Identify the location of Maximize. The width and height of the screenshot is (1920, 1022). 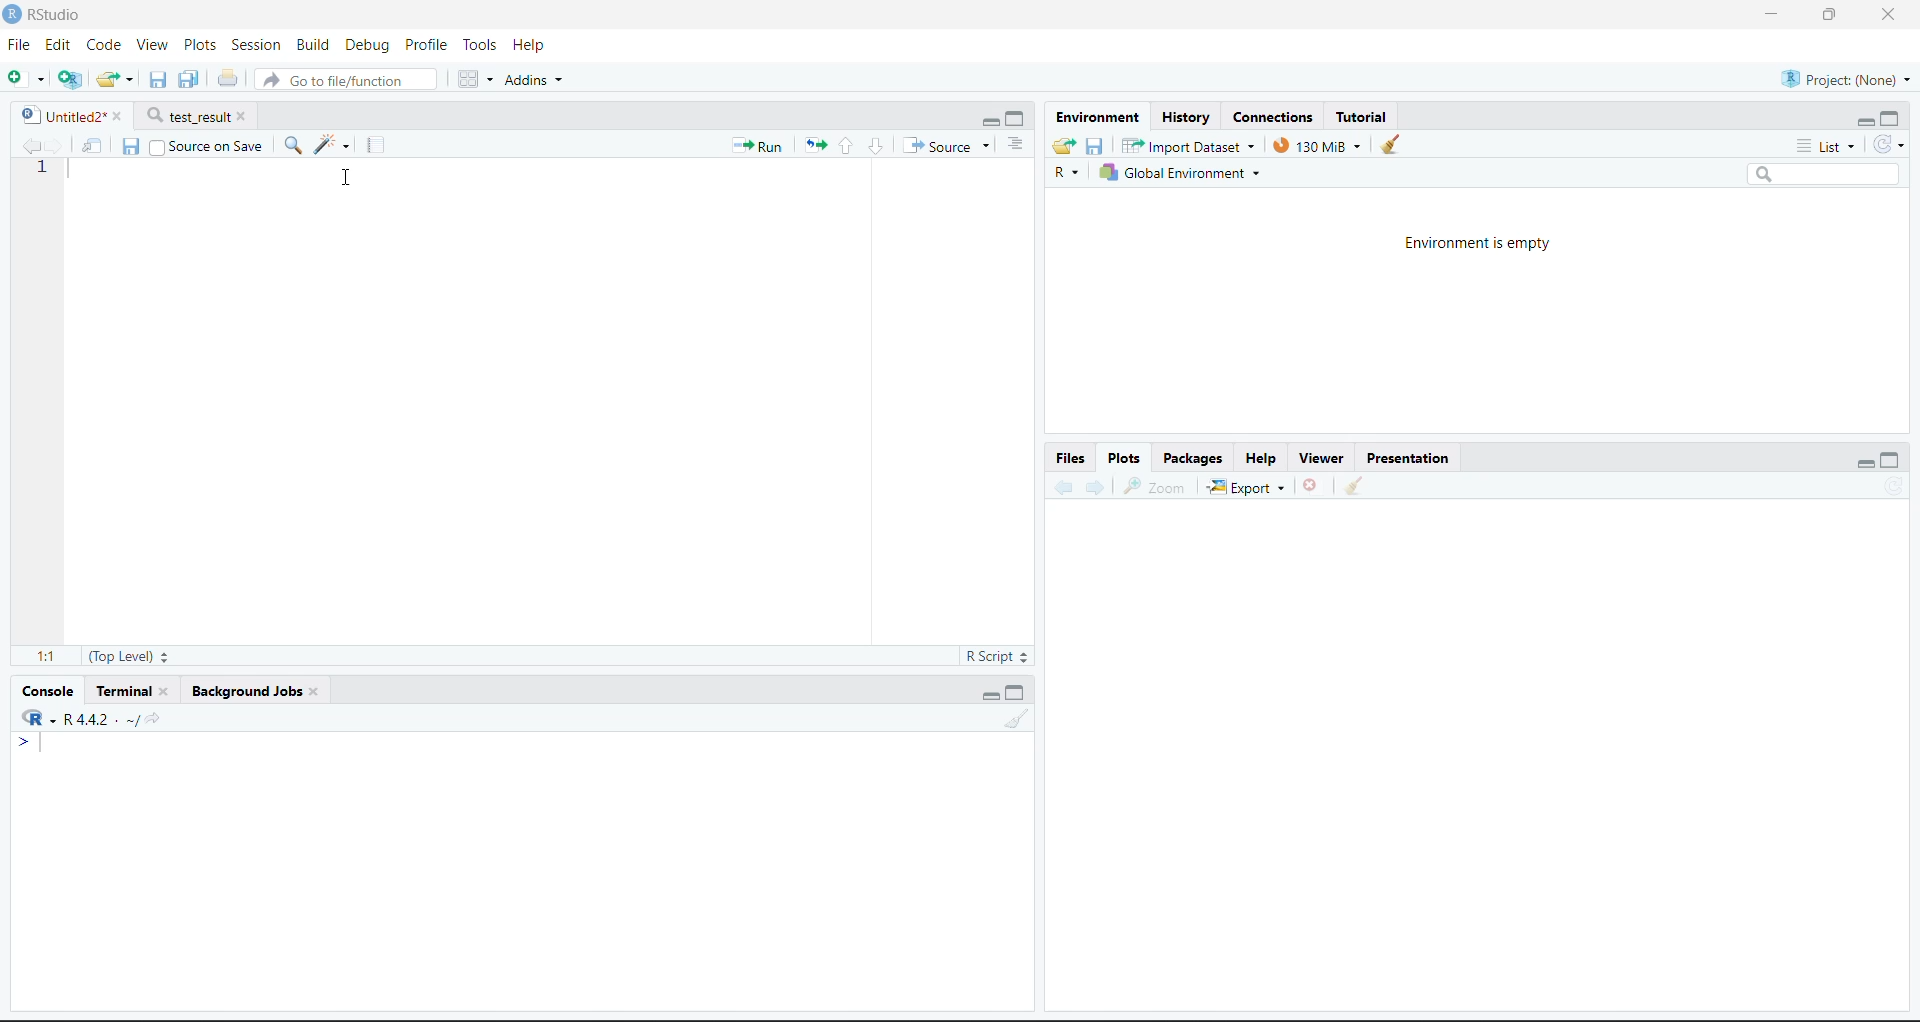
(1015, 118).